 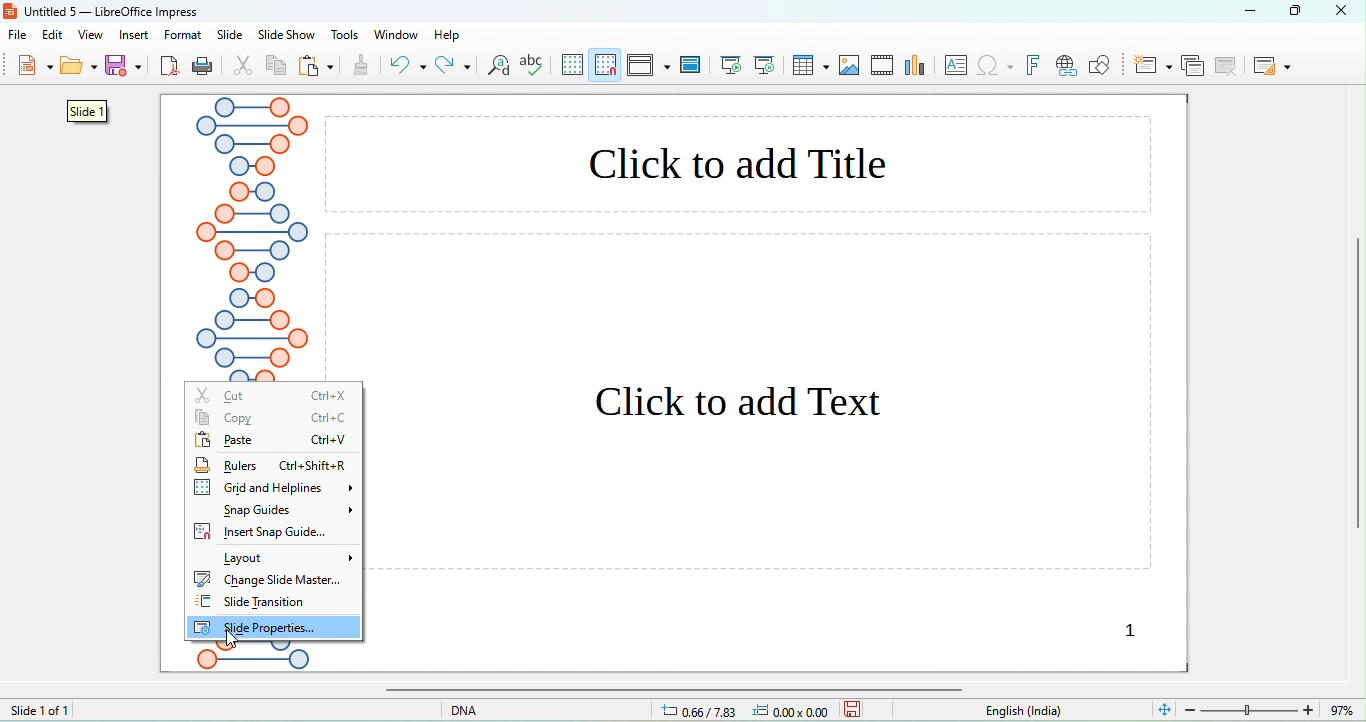 What do you see at coordinates (285, 36) in the screenshot?
I see `slideshow` at bounding box center [285, 36].